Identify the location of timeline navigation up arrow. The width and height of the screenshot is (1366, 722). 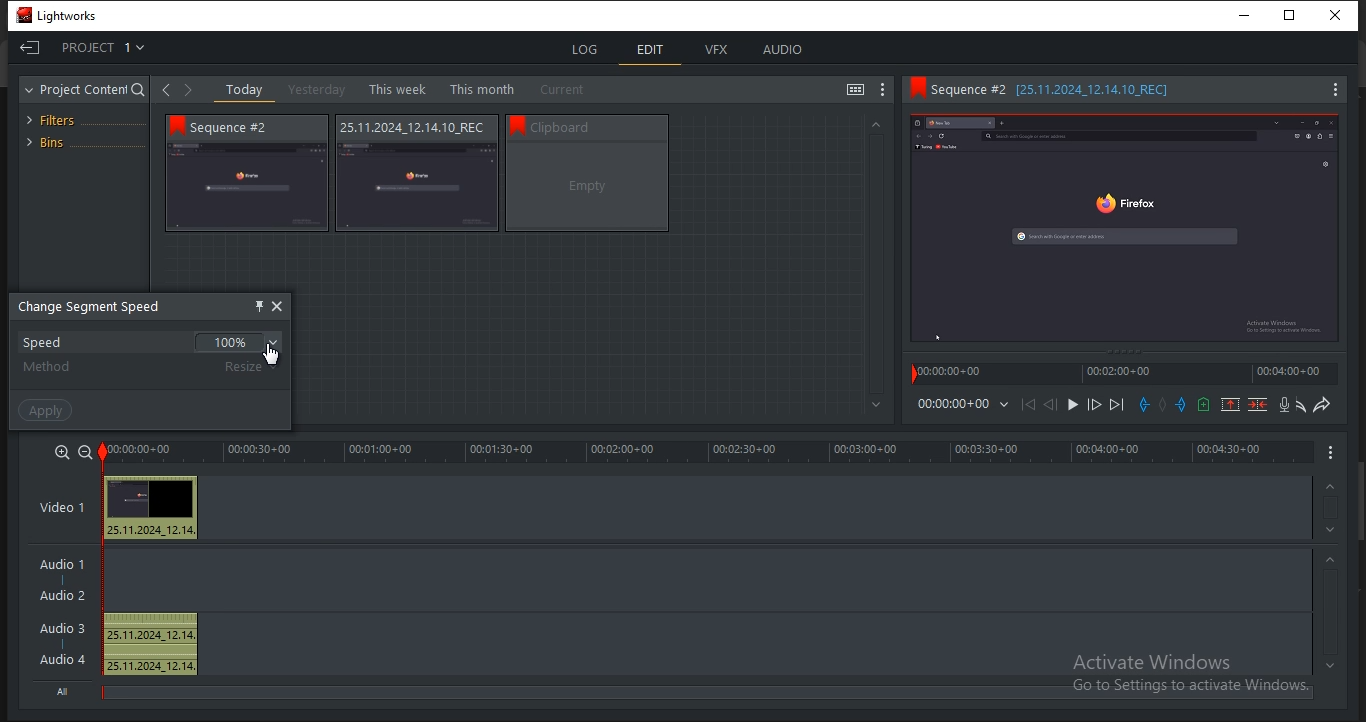
(1338, 665).